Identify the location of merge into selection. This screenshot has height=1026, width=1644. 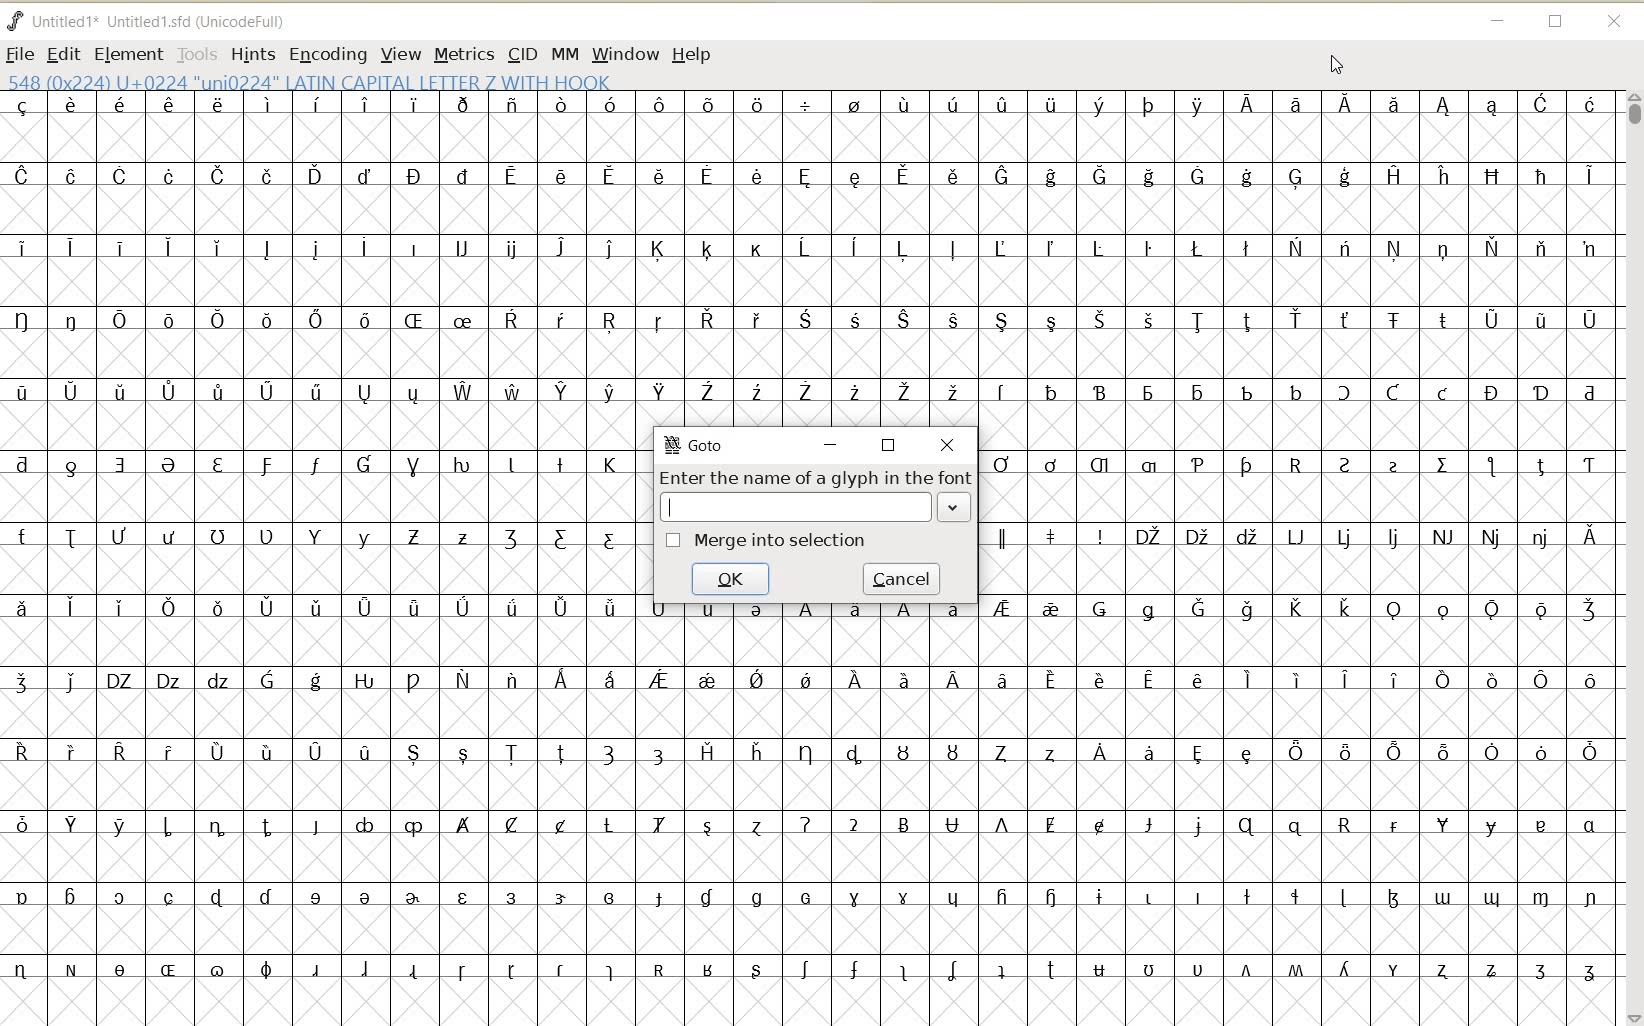
(767, 541).